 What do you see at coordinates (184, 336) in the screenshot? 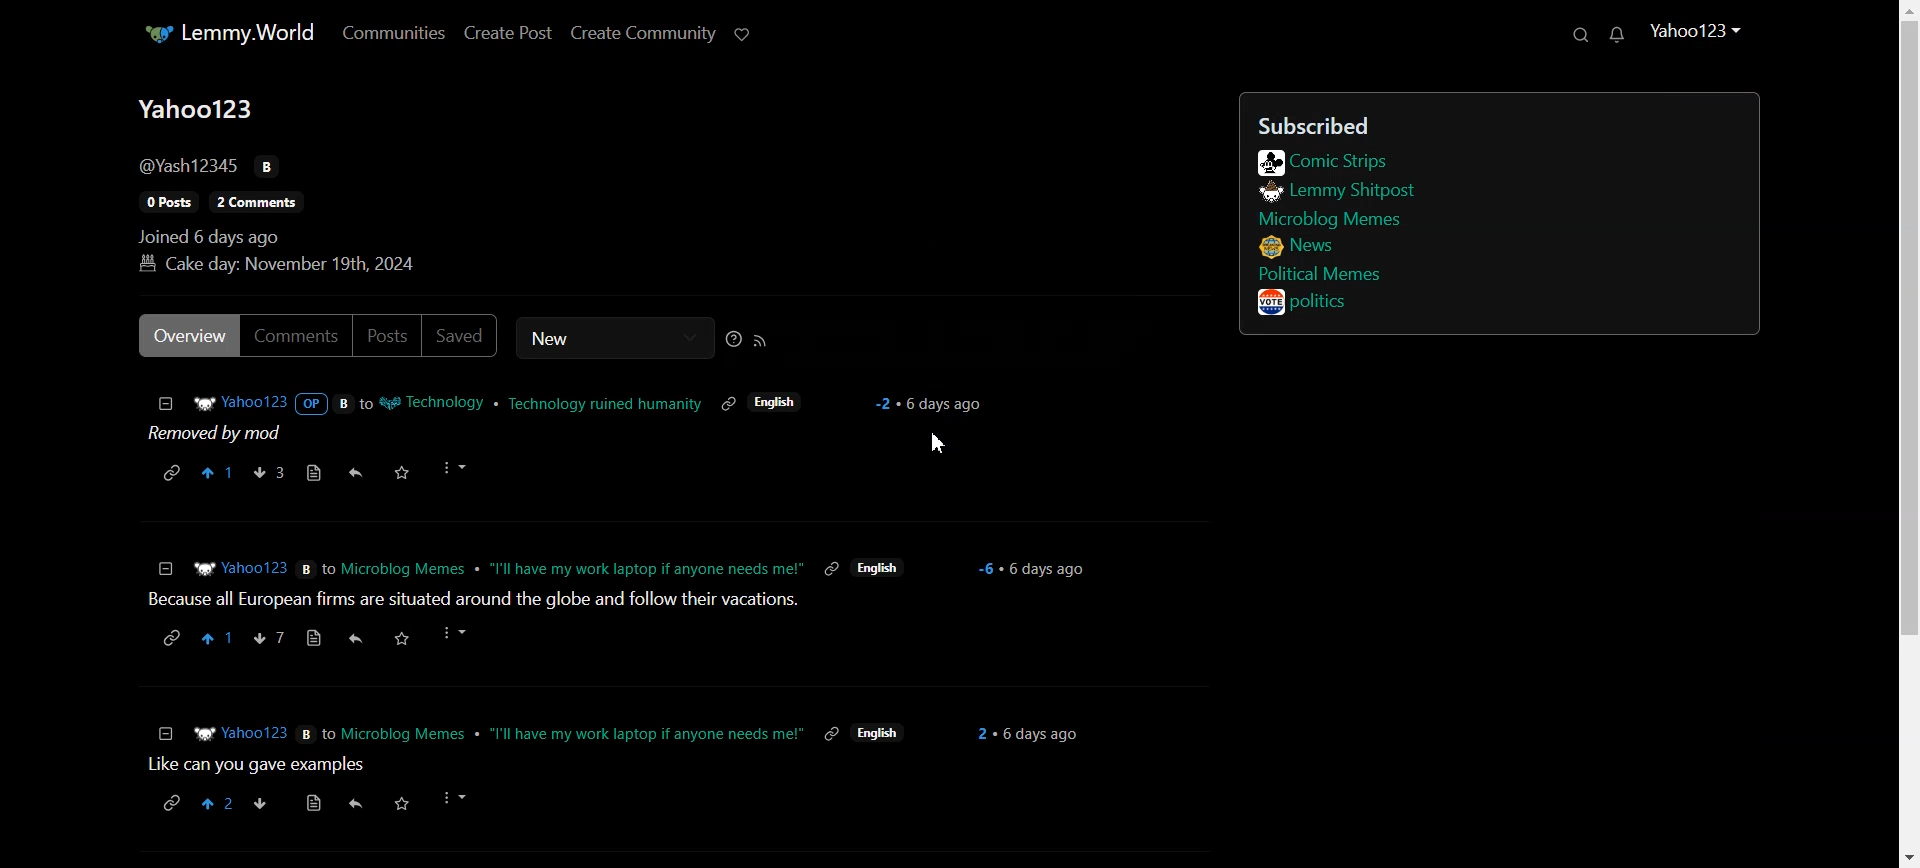
I see `Overview` at bounding box center [184, 336].